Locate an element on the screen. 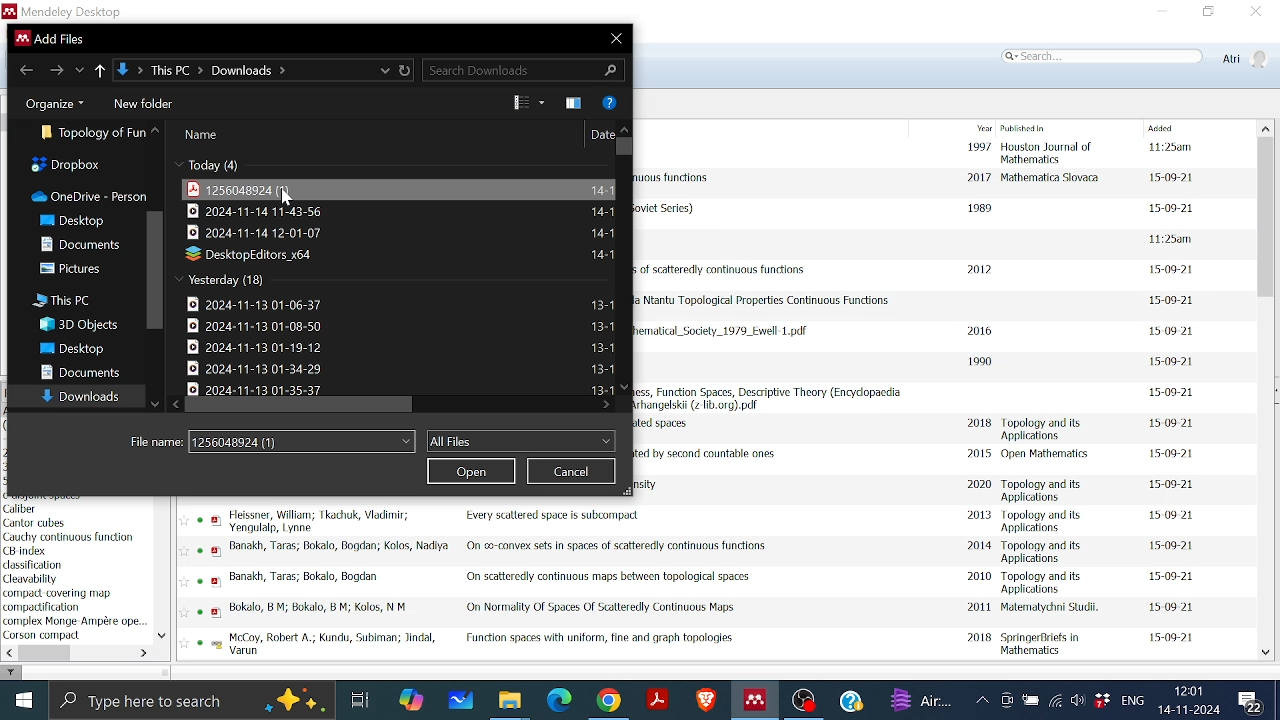  OneDrive-person is located at coordinates (90, 197).